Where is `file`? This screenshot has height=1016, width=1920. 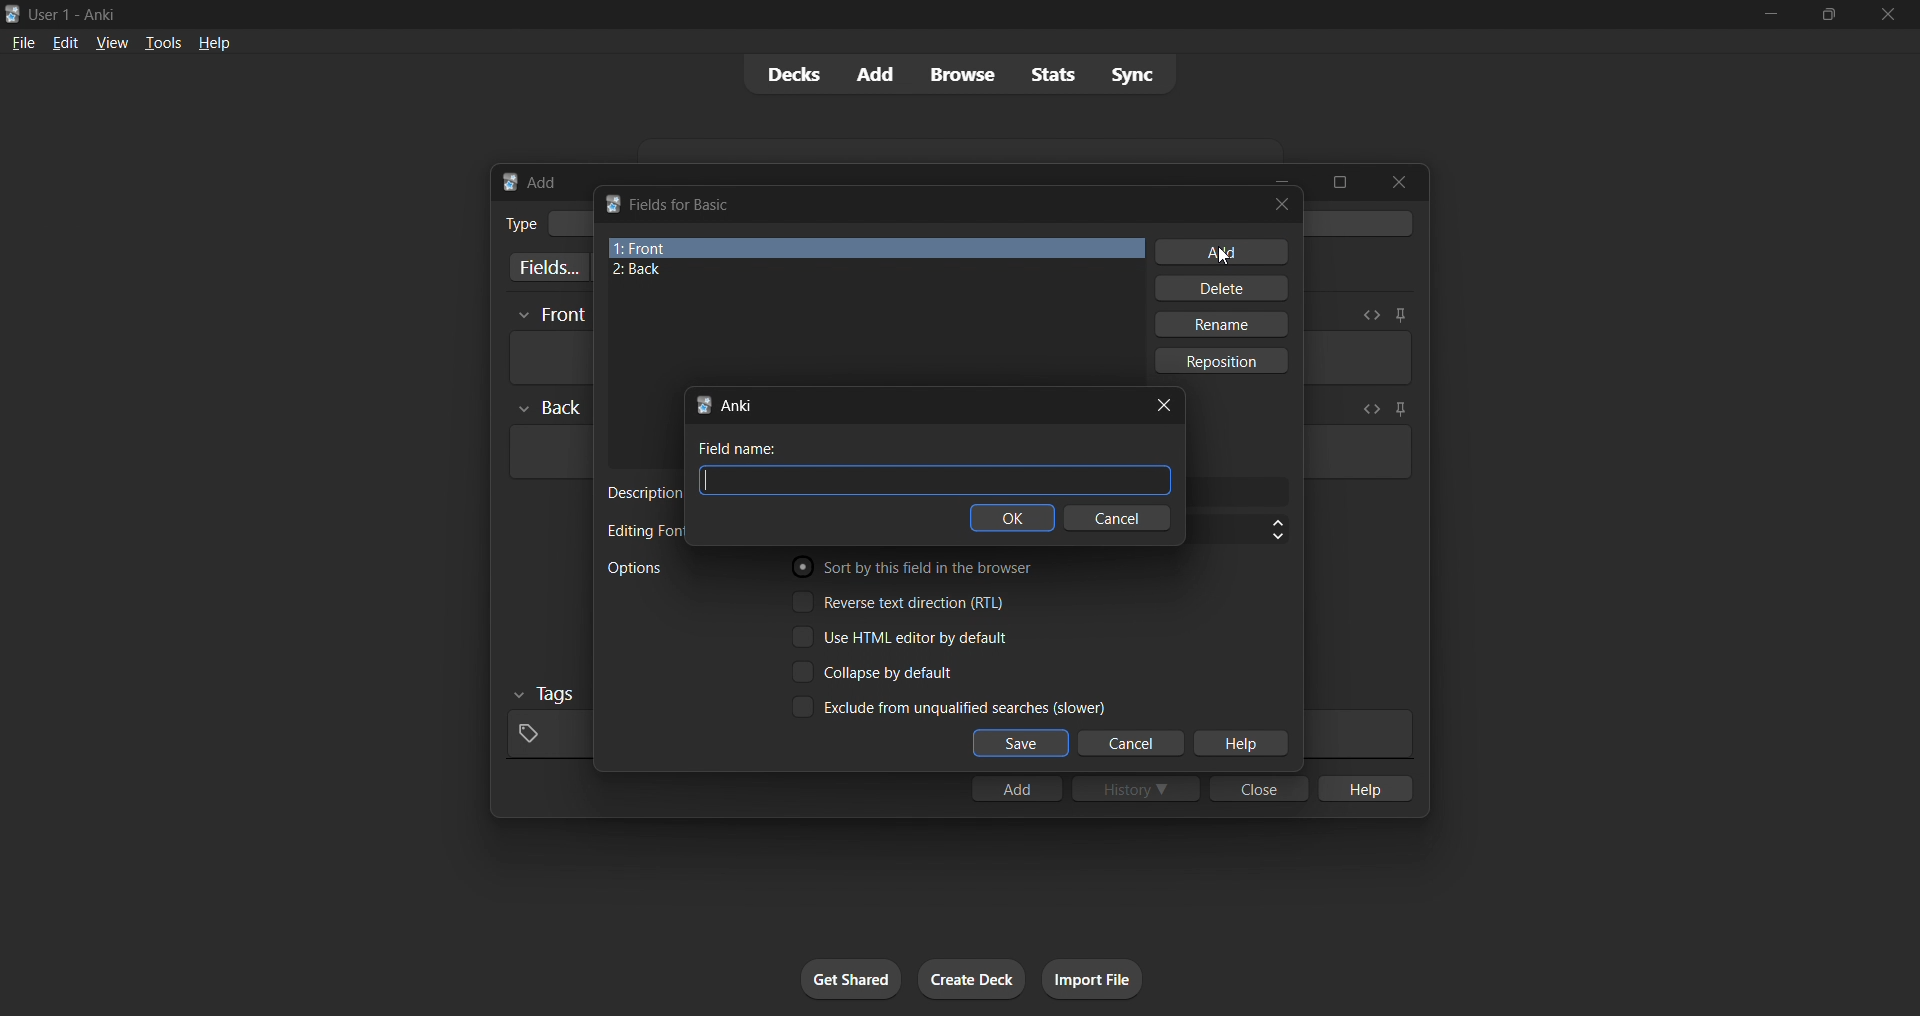
file is located at coordinates (23, 41).